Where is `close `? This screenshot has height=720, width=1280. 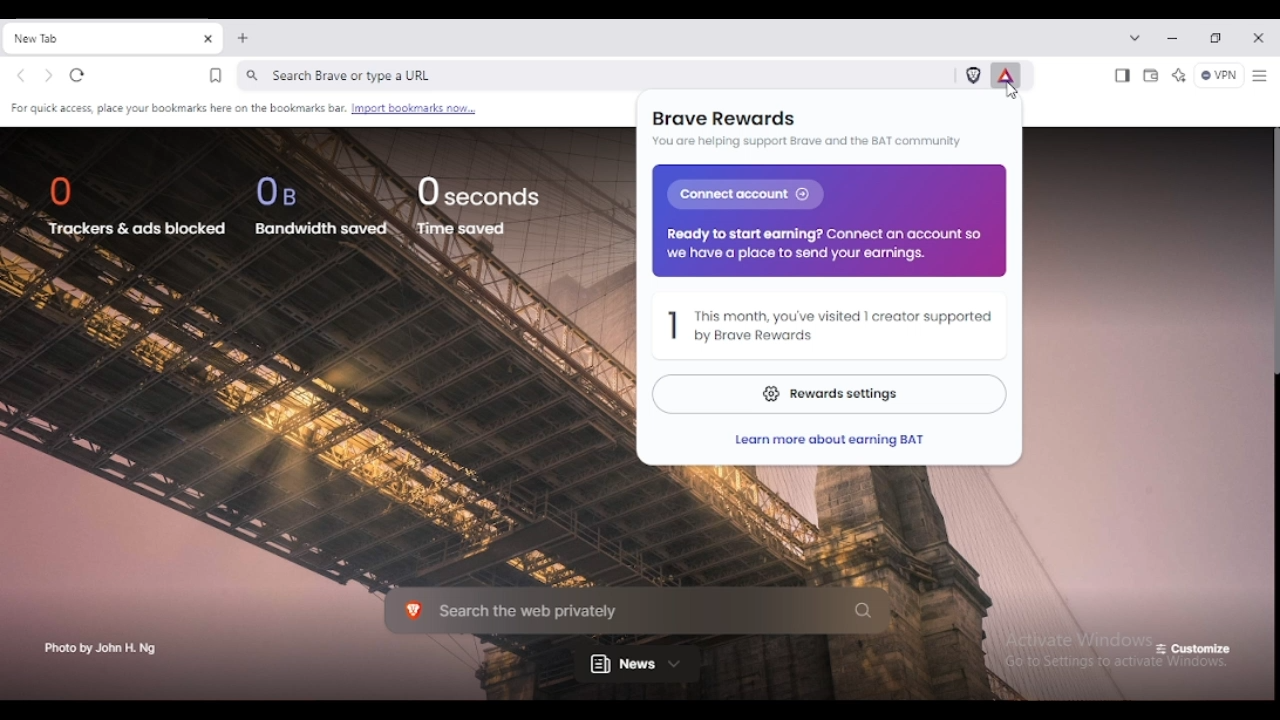
close  is located at coordinates (1258, 38).